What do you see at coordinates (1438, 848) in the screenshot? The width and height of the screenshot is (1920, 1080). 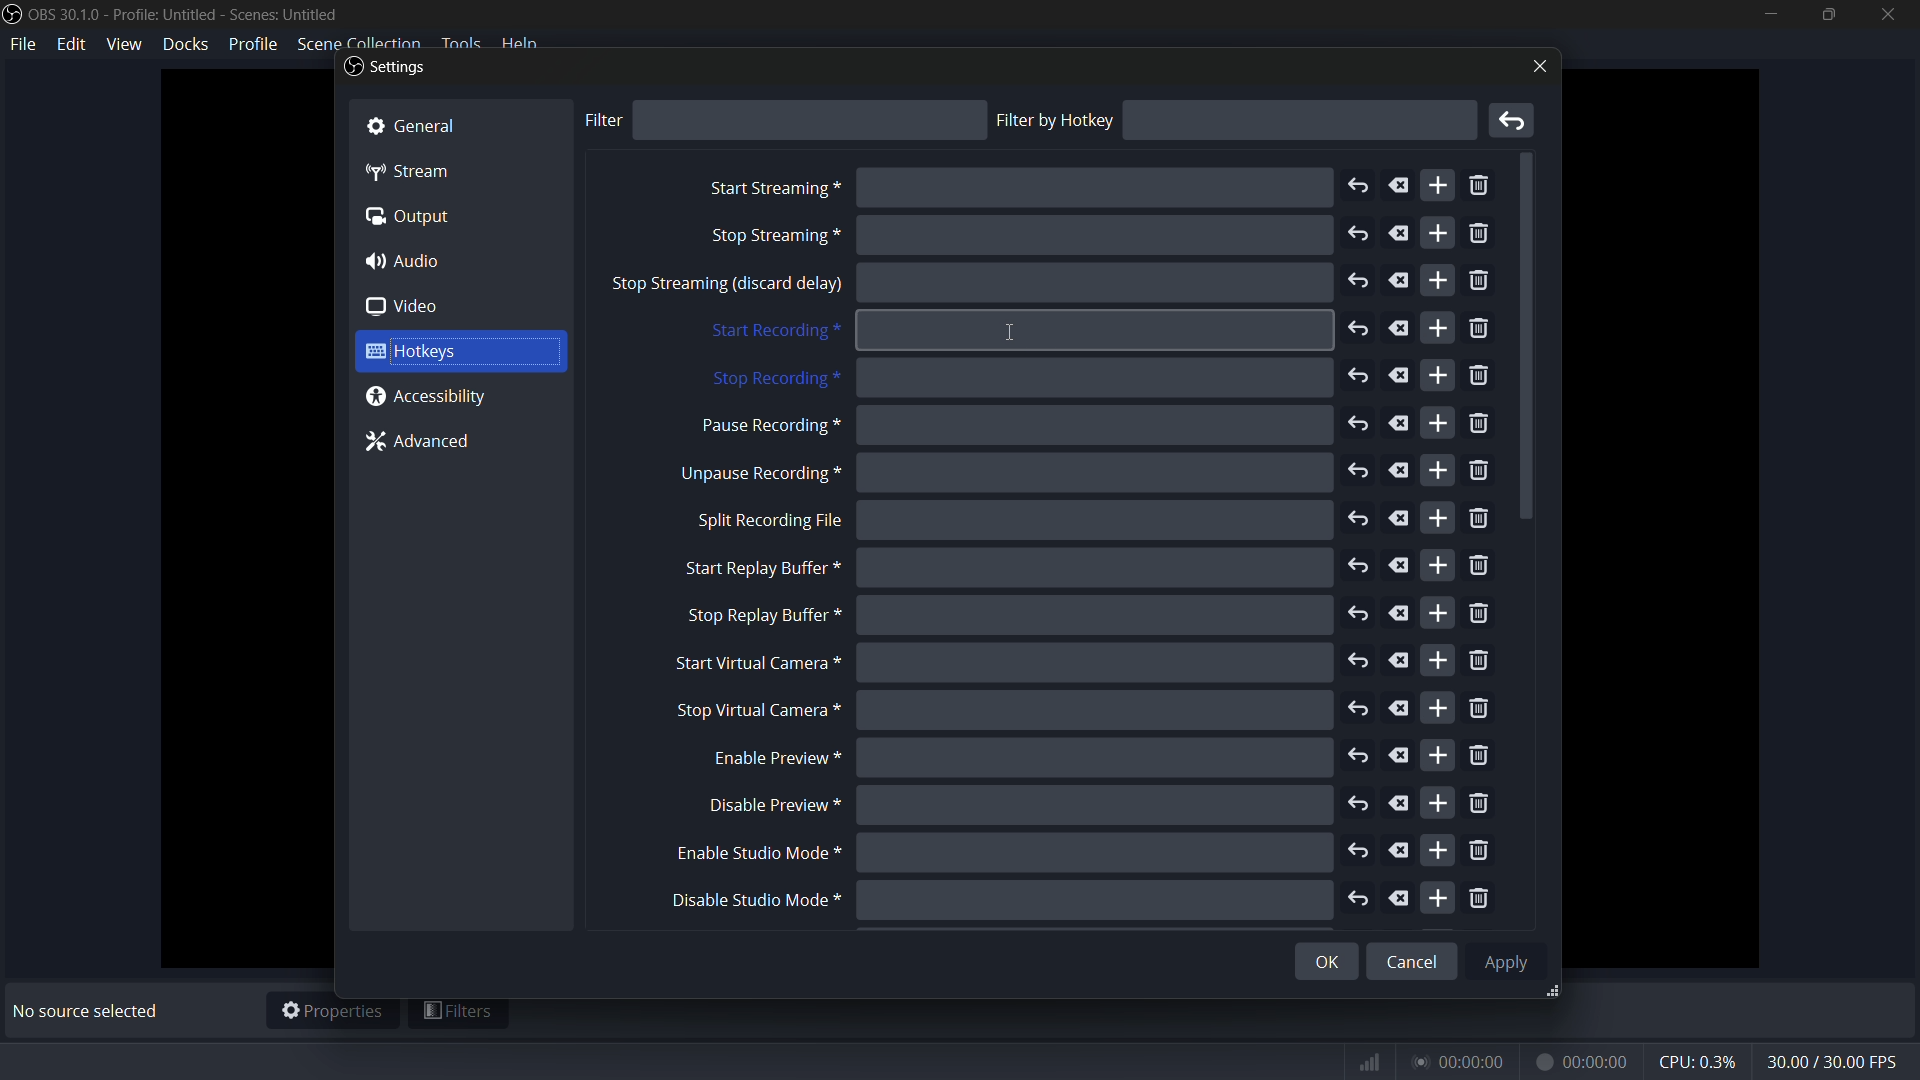 I see `add more` at bounding box center [1438, 848].